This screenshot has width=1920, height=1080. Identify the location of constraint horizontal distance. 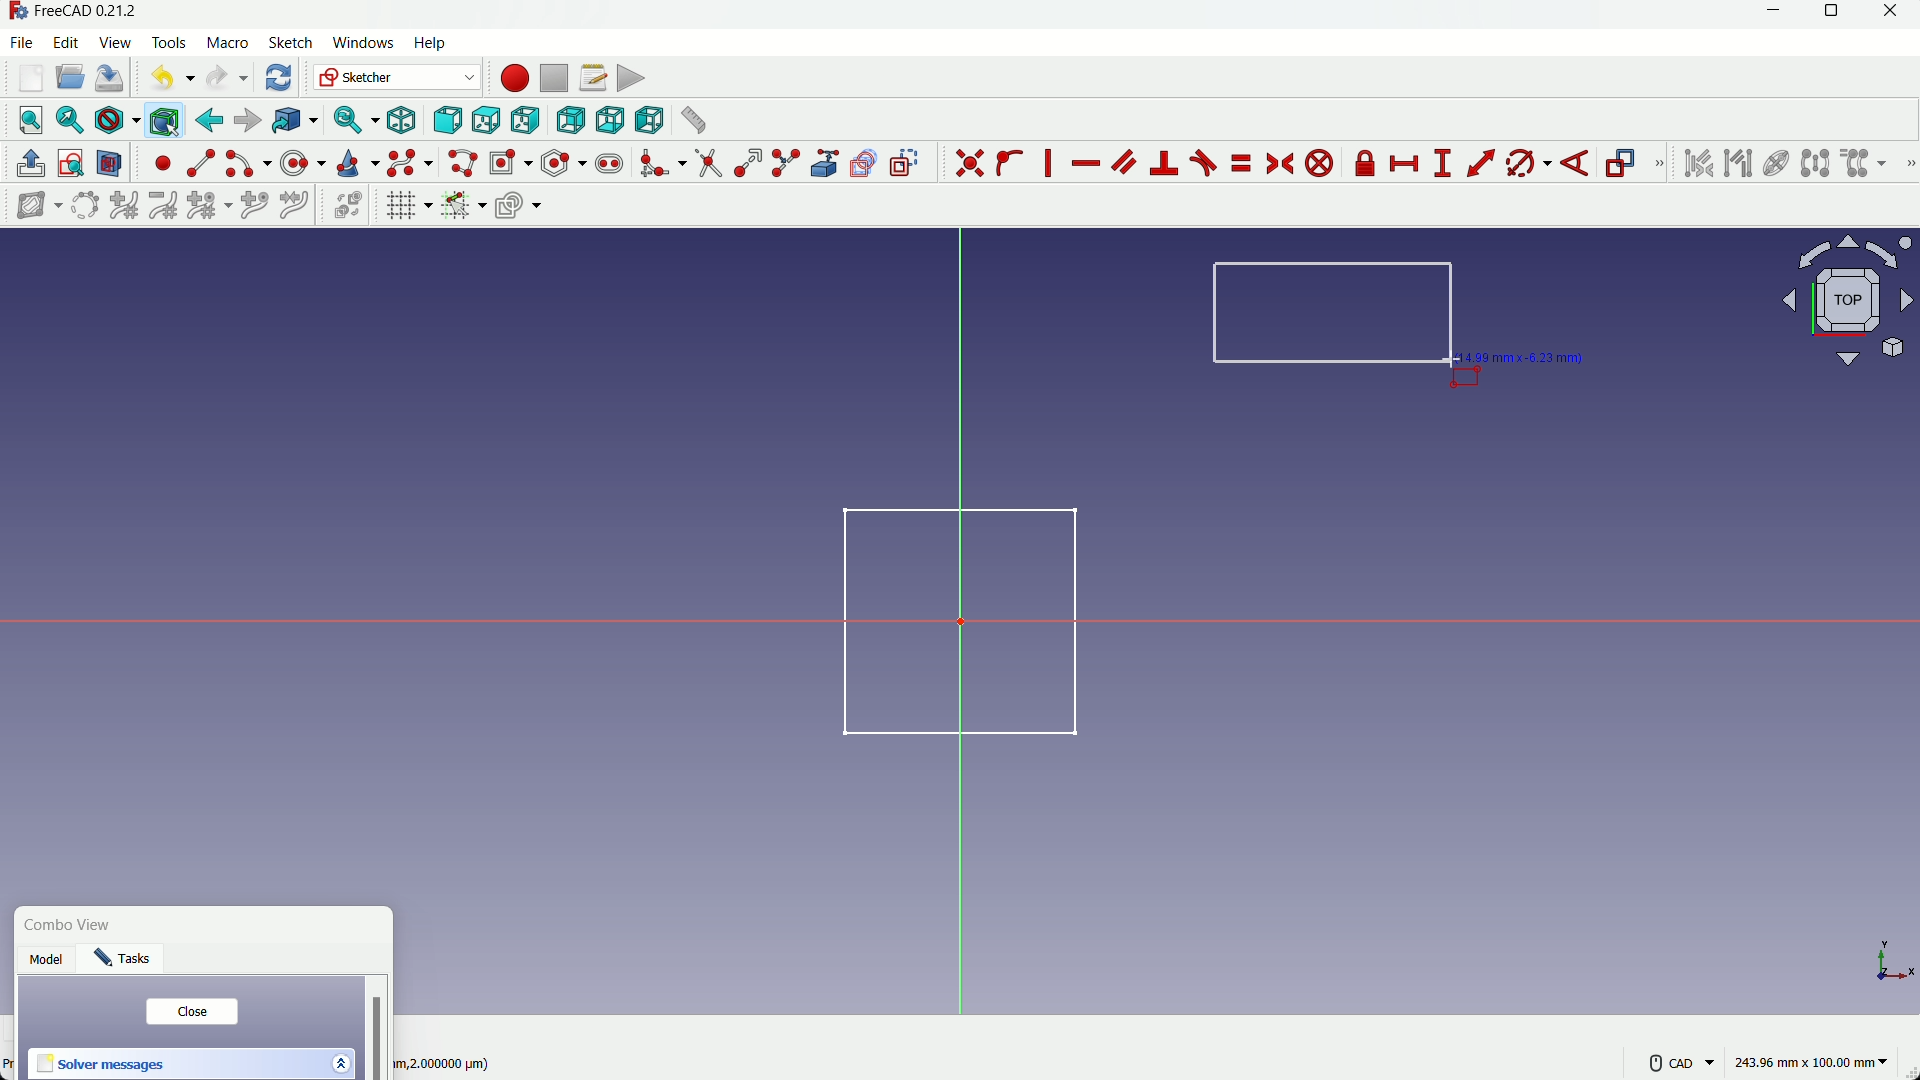
(1406, 164).